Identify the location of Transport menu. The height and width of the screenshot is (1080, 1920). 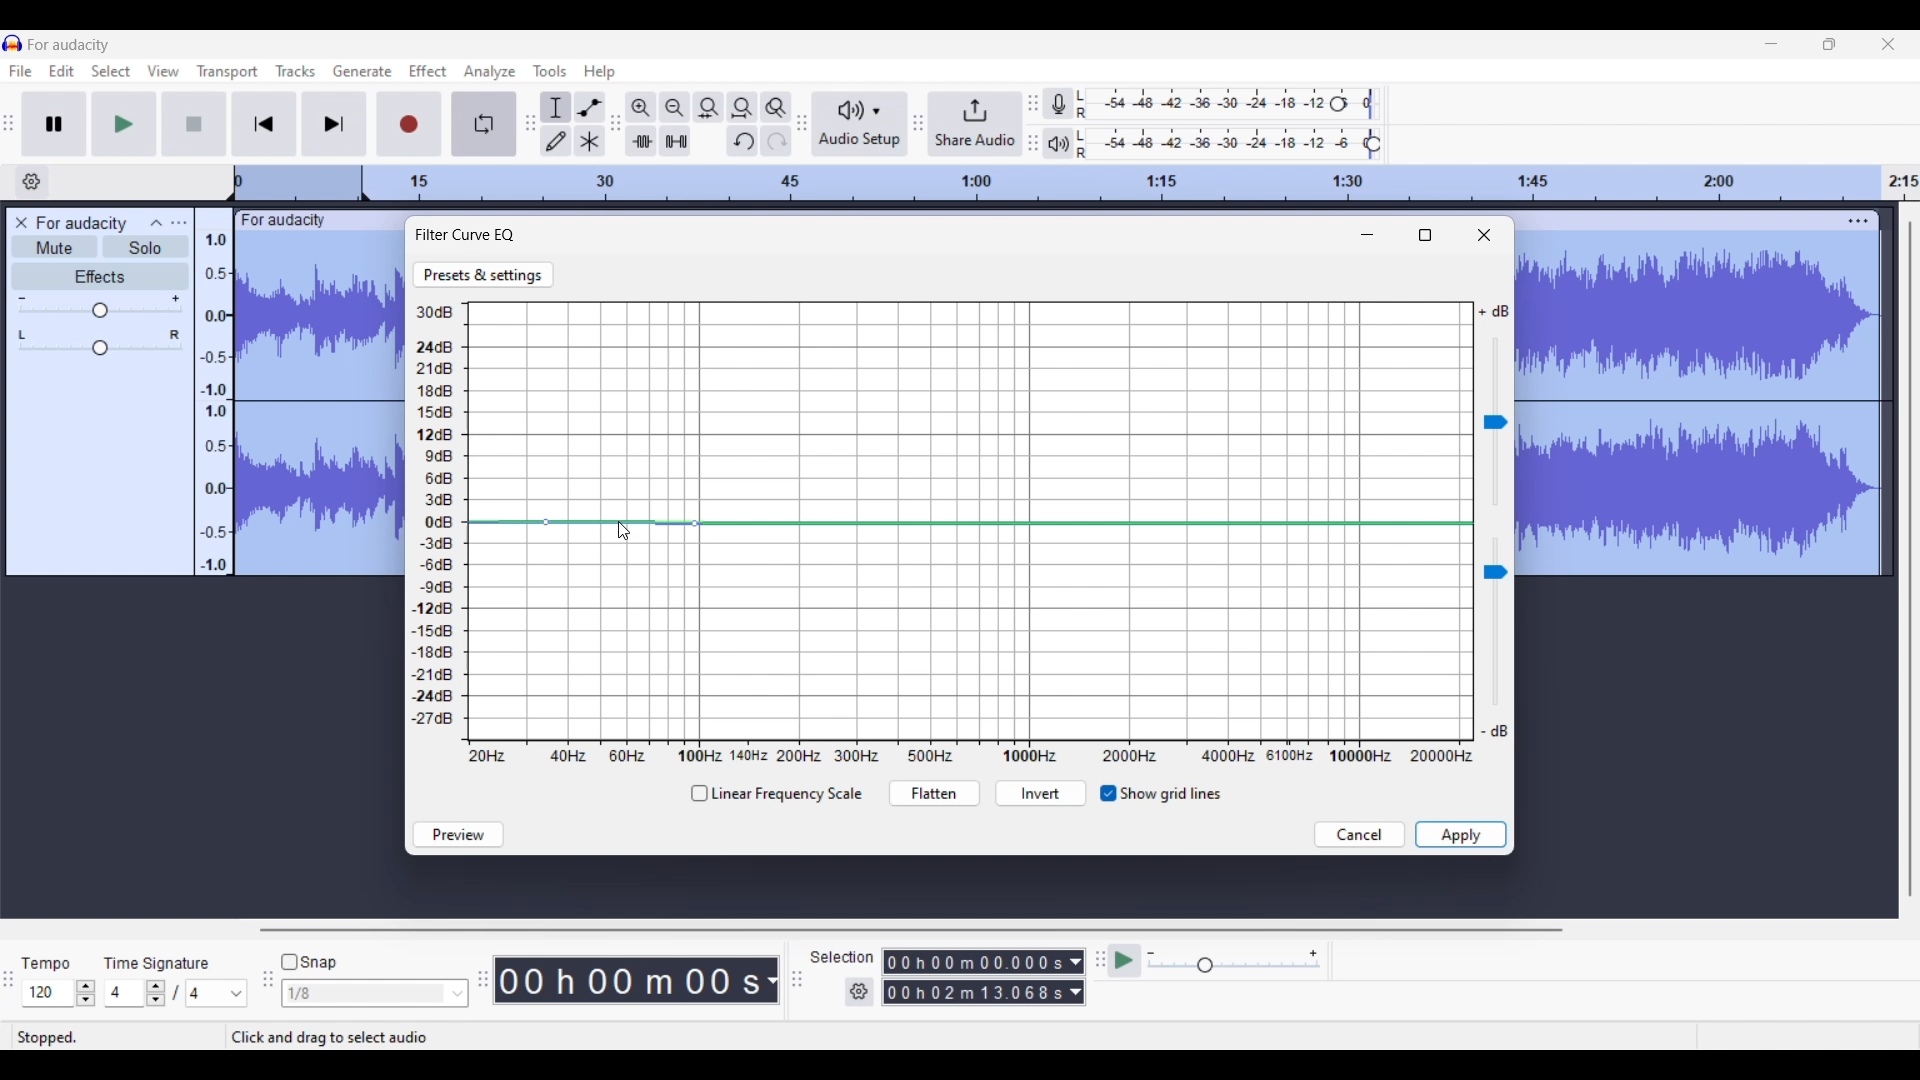
(227, 72).